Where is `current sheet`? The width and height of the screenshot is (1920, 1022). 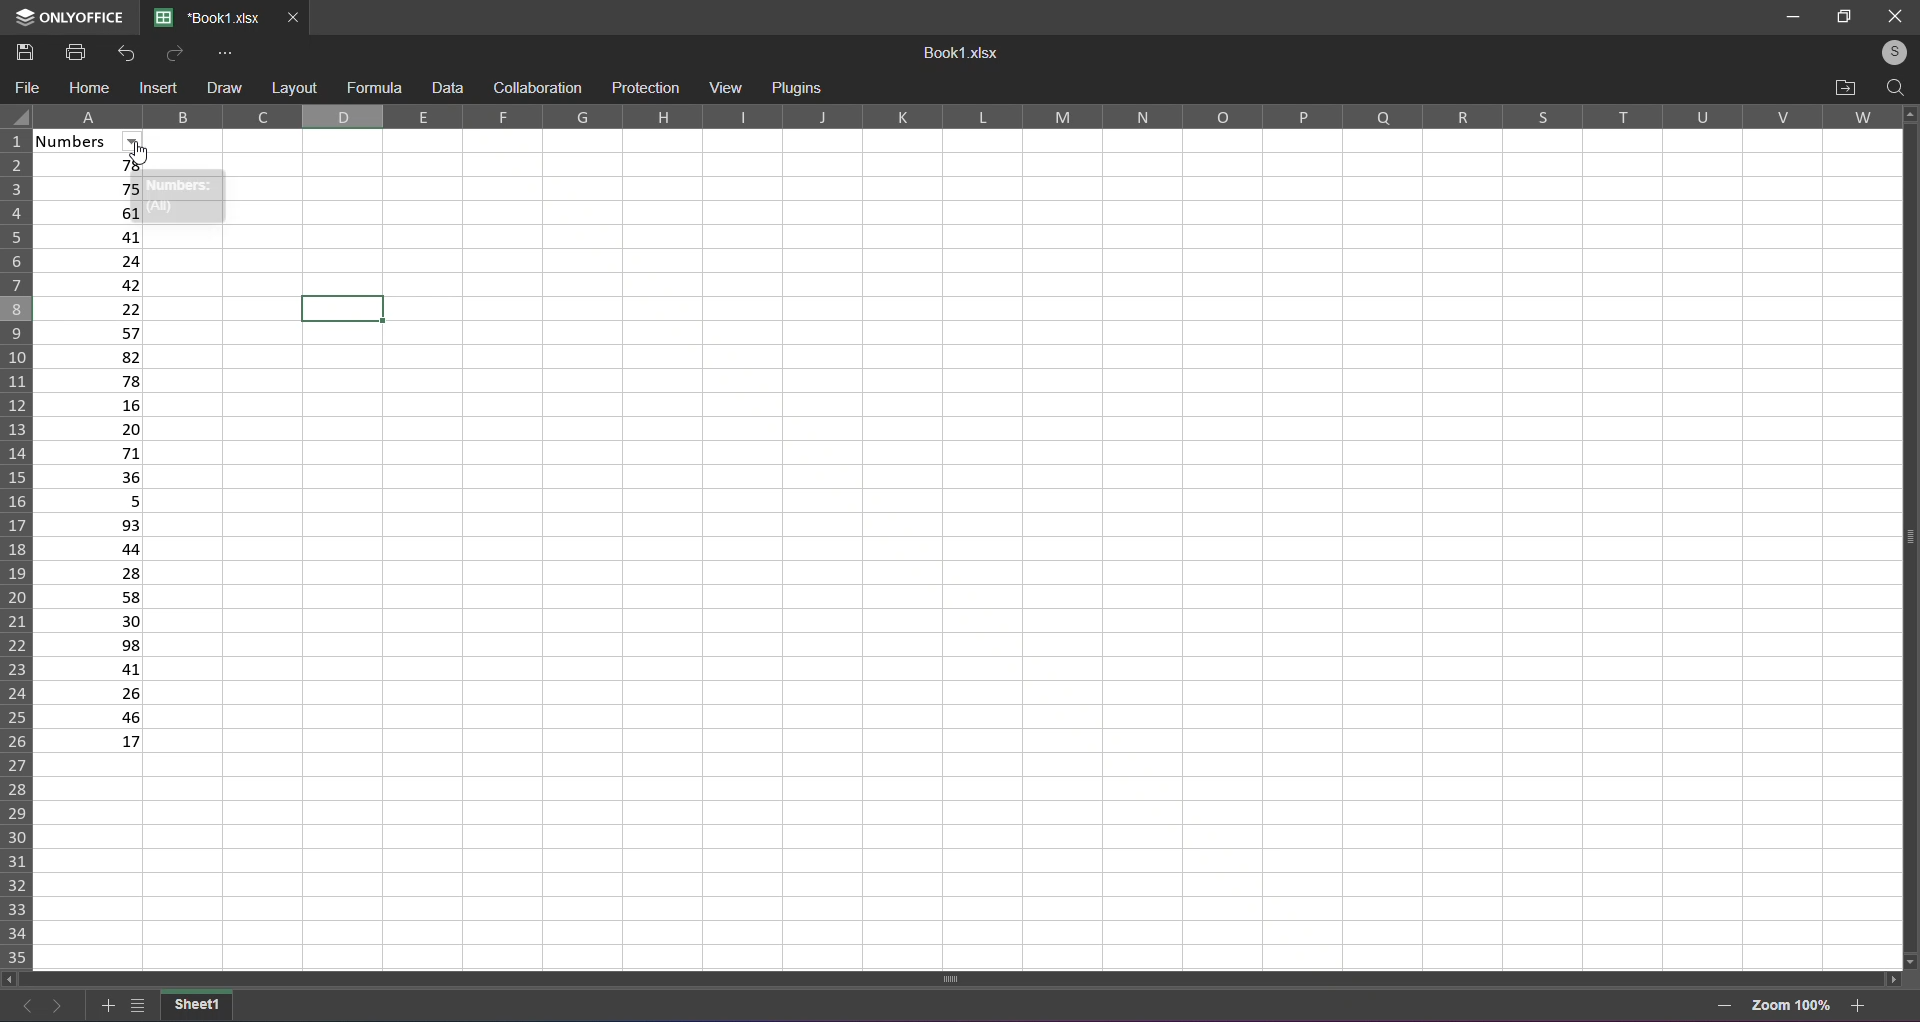 current sheet is located at coordinates (197, 1004).